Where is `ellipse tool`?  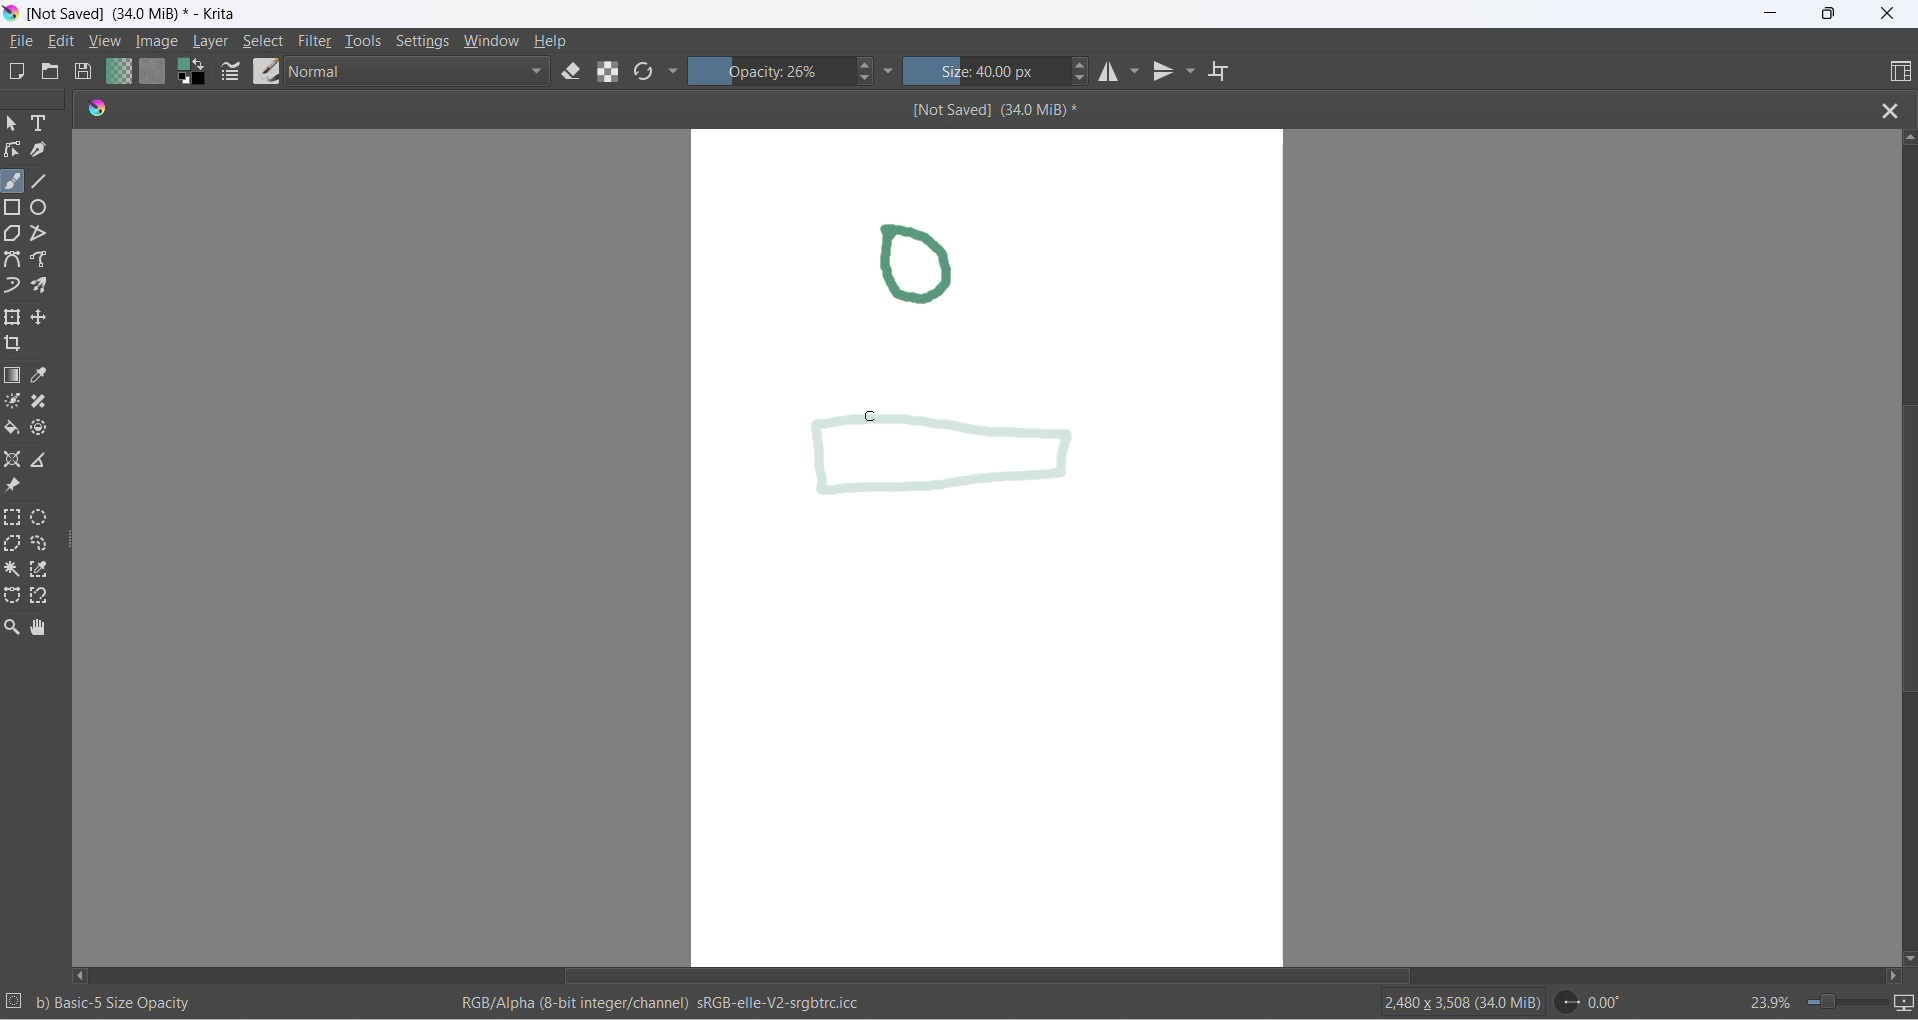 ellipse tool is located at coordinates (50, 208).